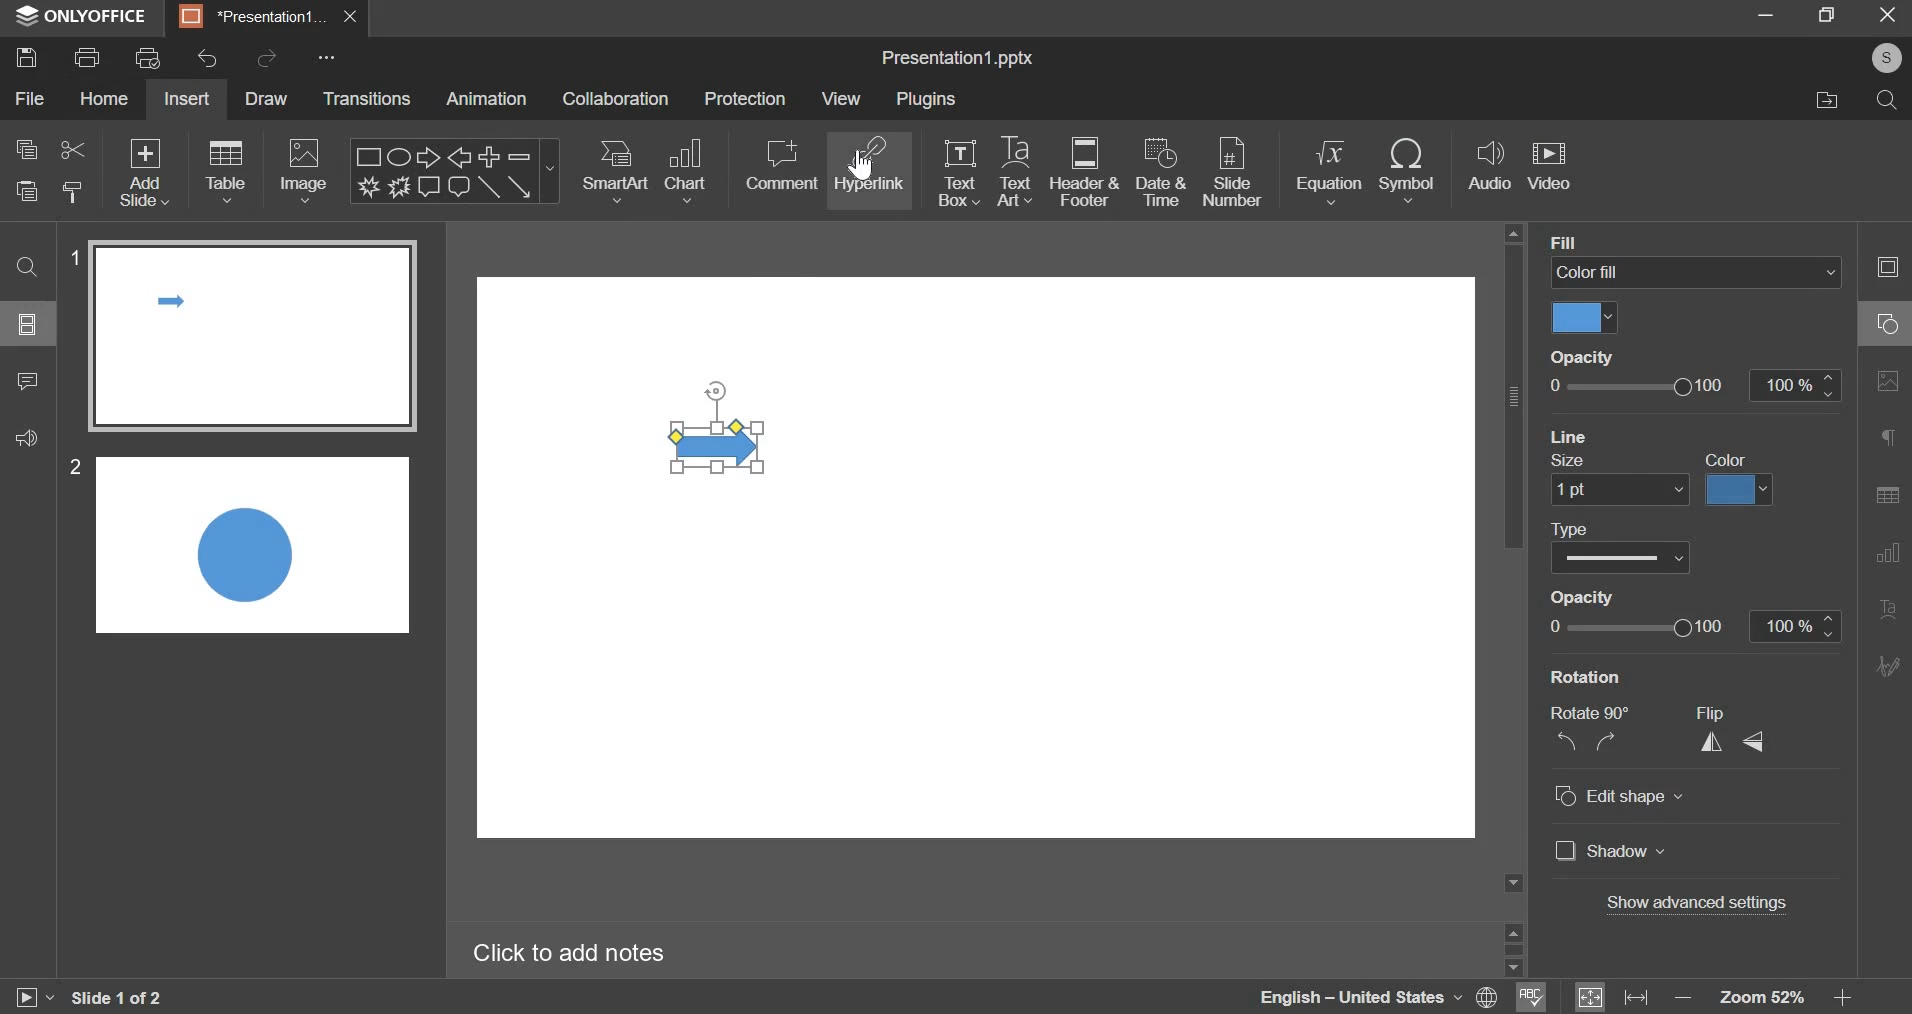 The image size is (1912, 1014). What do you see at coordinates (616, 98) in the screenshot?
I see `collaboration` at bounding box center [616, 98].